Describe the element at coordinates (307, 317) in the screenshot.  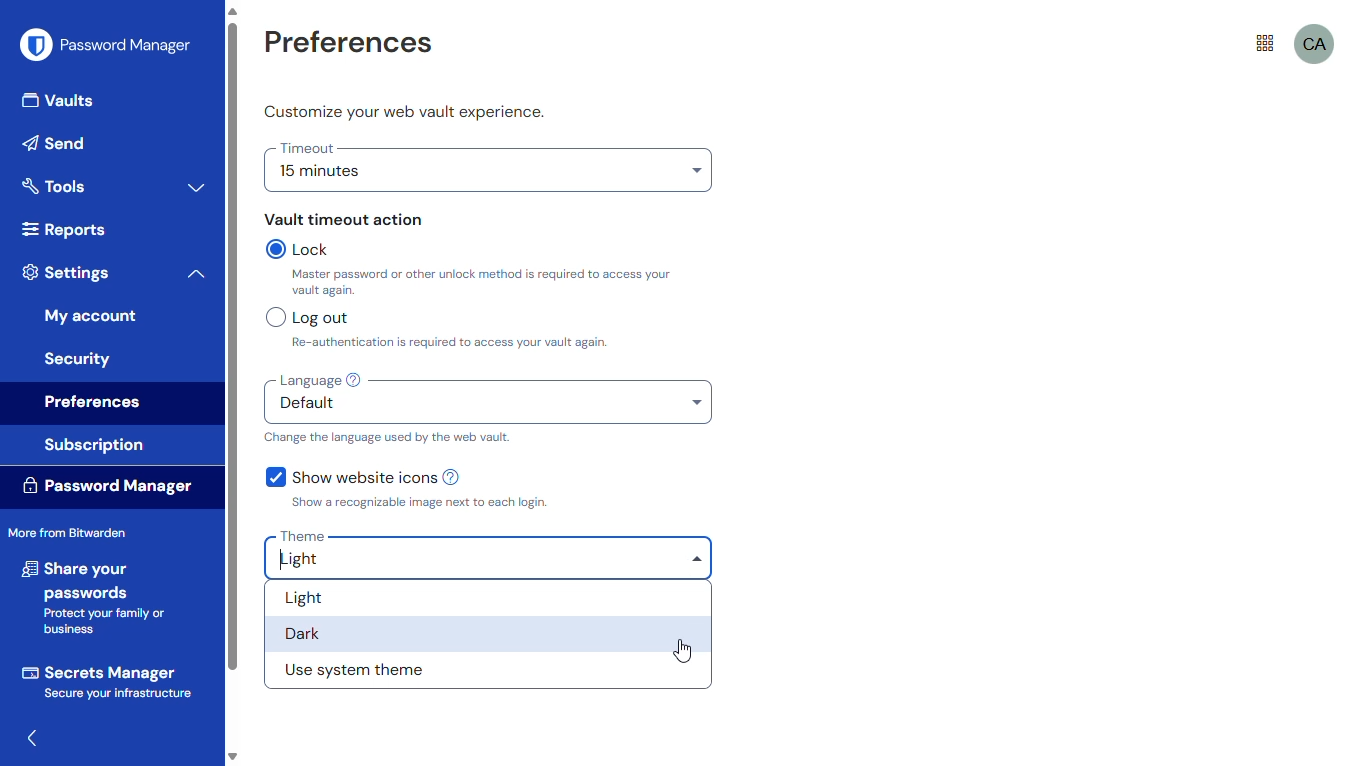
I see `log out` at that location.